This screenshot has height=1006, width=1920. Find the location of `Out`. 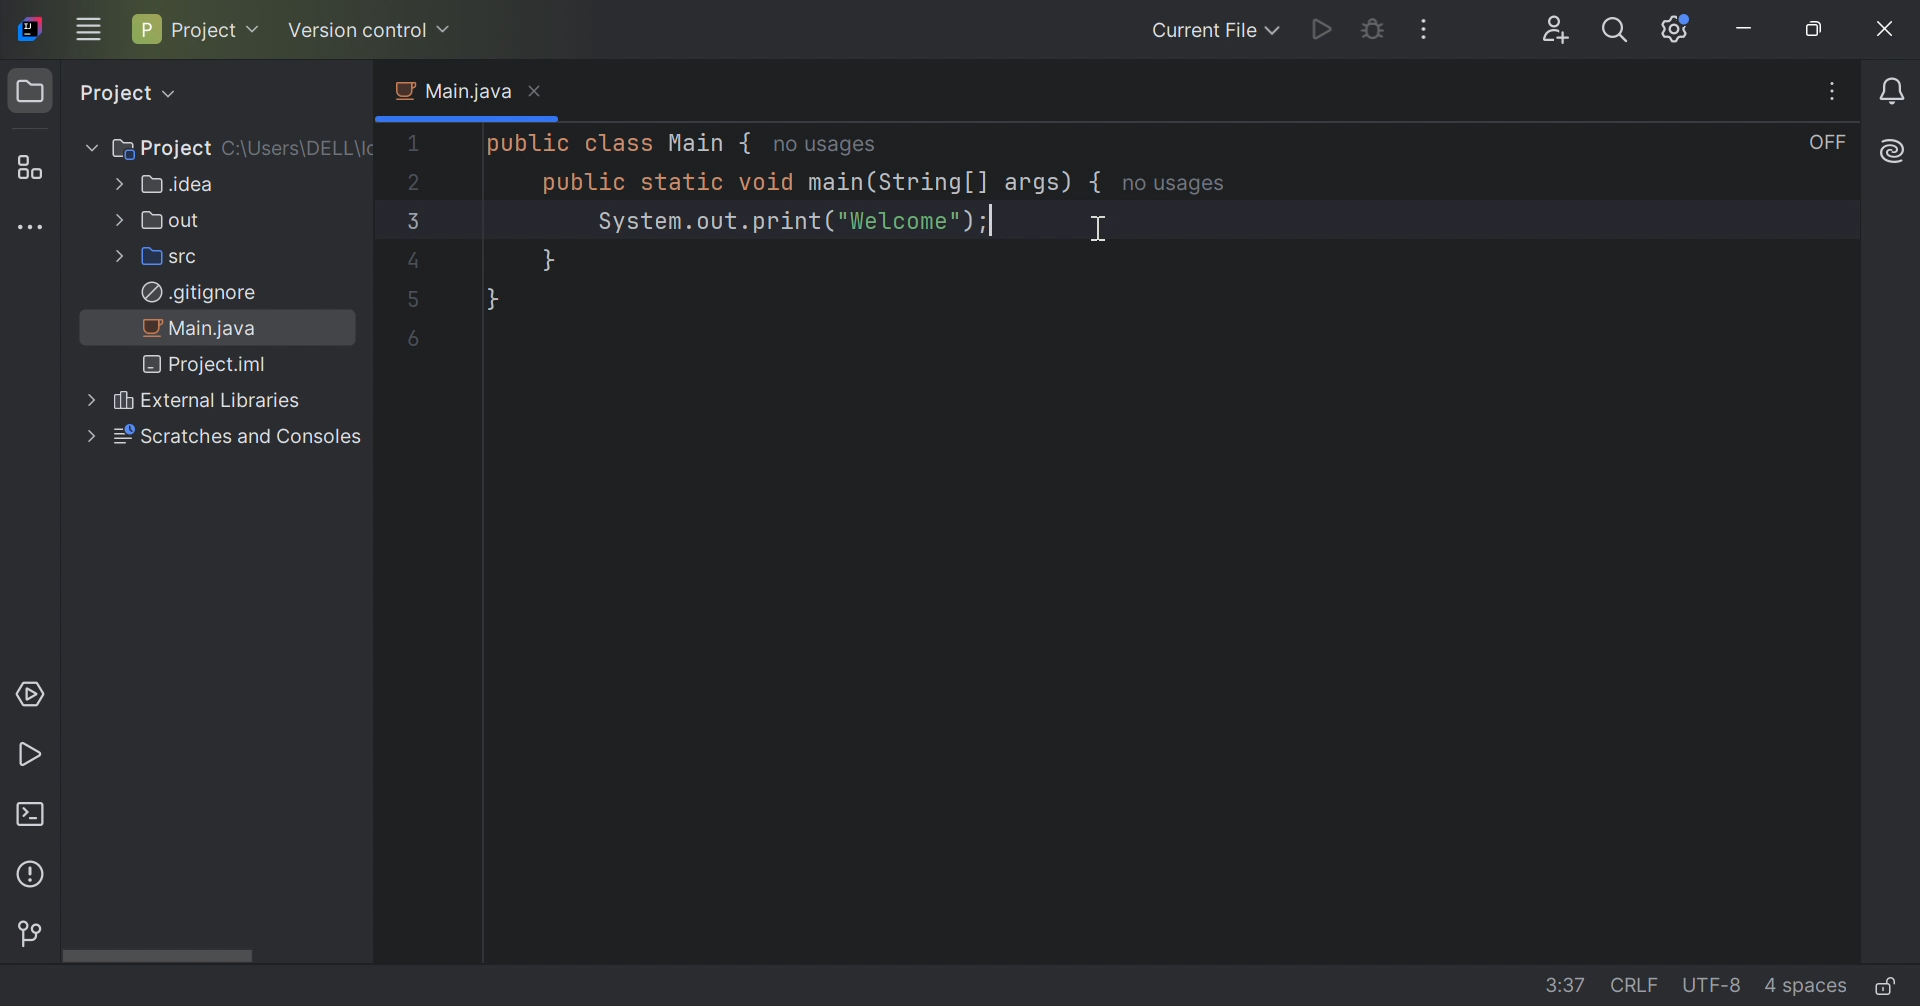

Out is located at coordinates (157, 221).